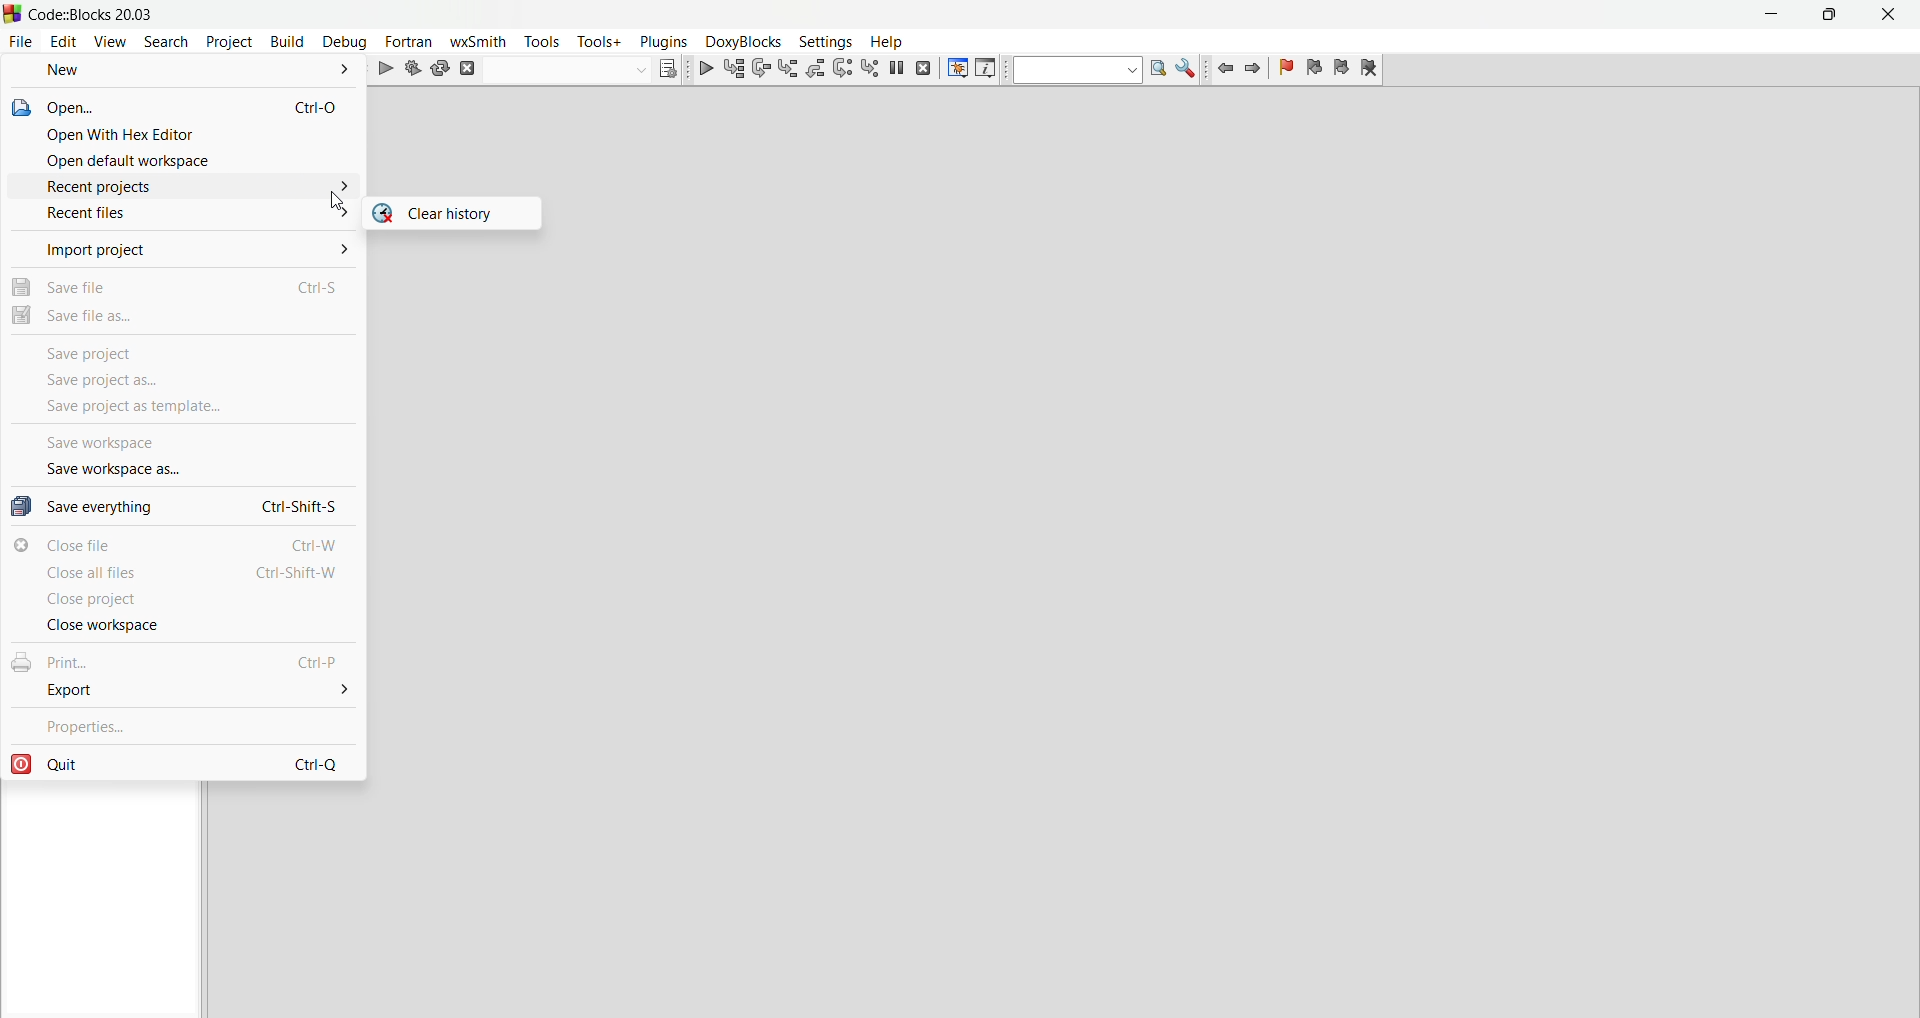 The width and height of the screenshot is (1920, 1018). Describe the element at coordinates (1158, 71) in the screenshot. I see `run search ` at that location.